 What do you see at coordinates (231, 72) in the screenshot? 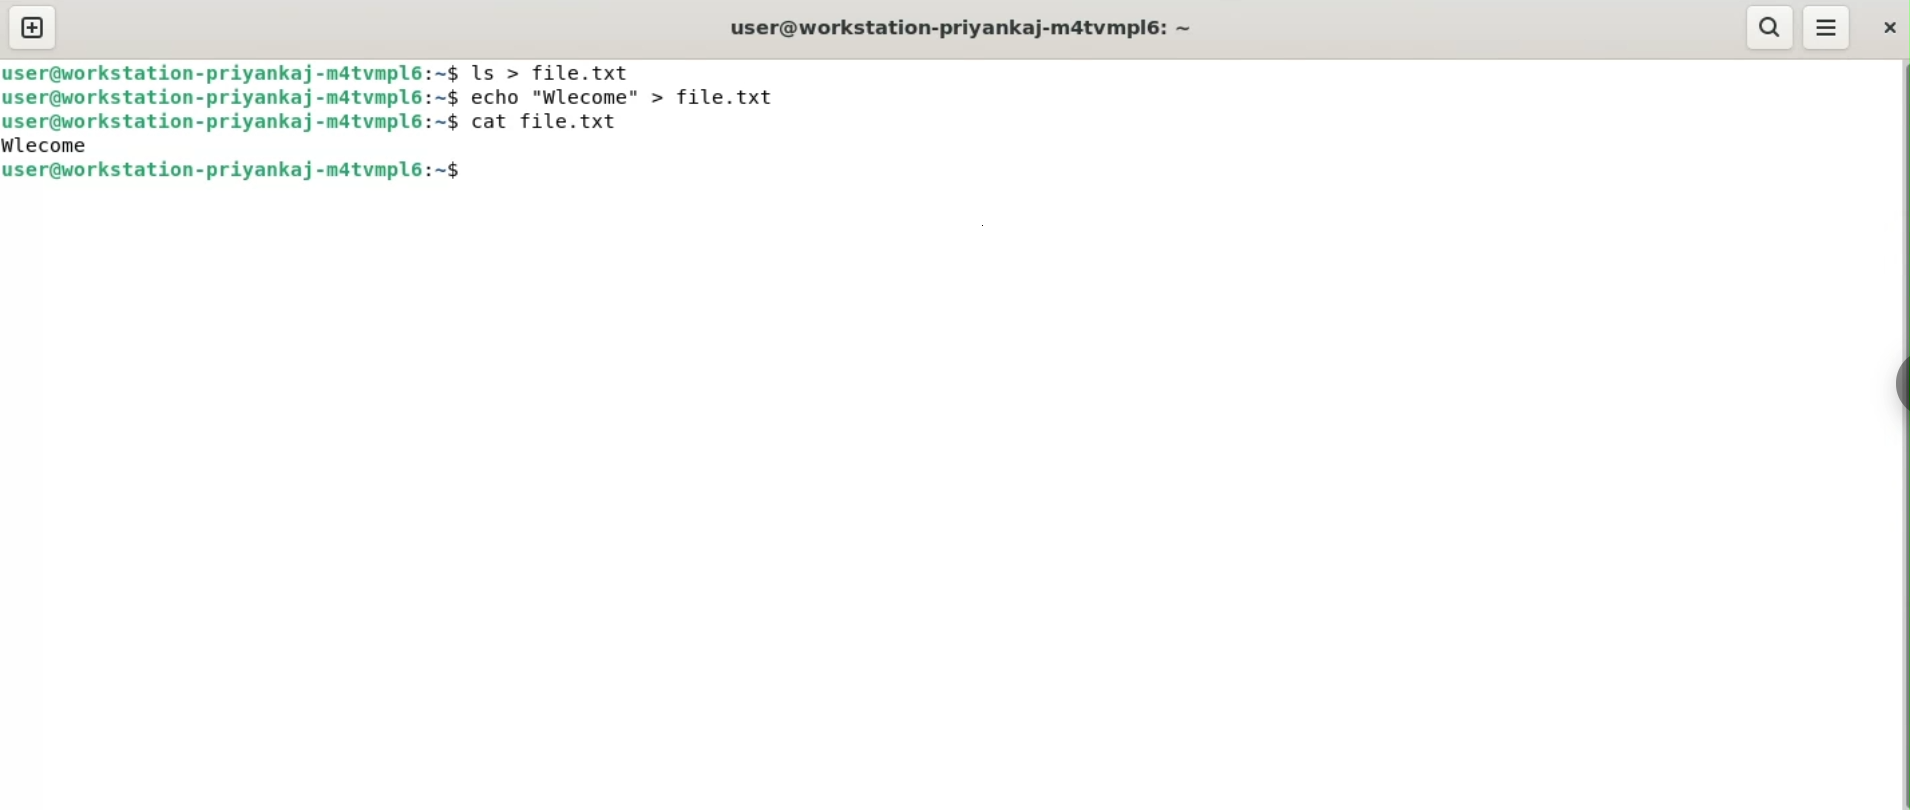
I see `user@workstation-priyankaj-m4tvmpl6: ~$` at bounding box center [231, 72].